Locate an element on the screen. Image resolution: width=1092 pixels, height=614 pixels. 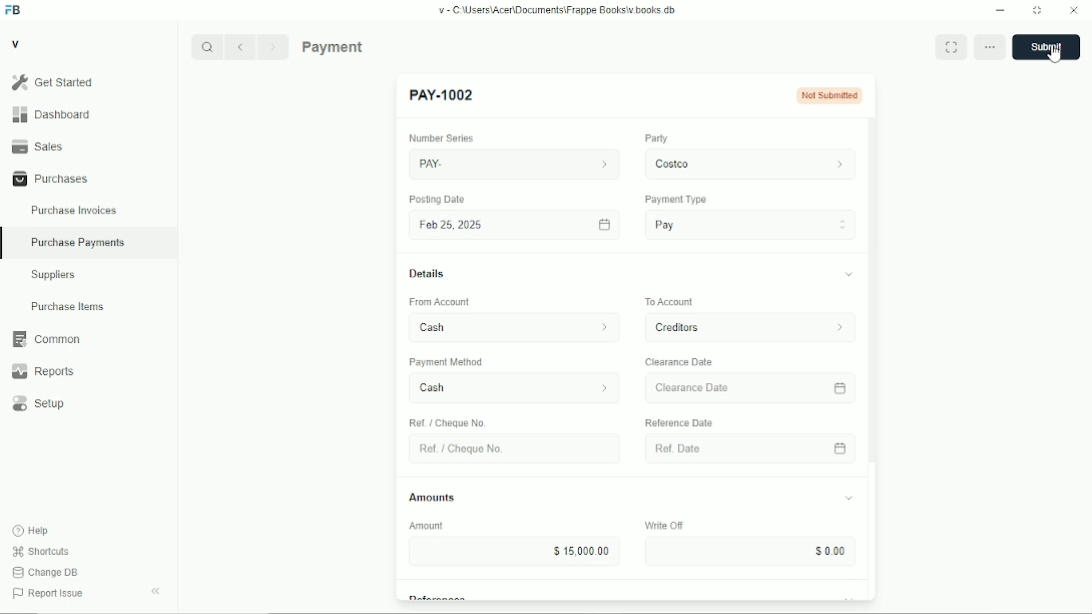
Purchases is located at coordinates (88, 178).